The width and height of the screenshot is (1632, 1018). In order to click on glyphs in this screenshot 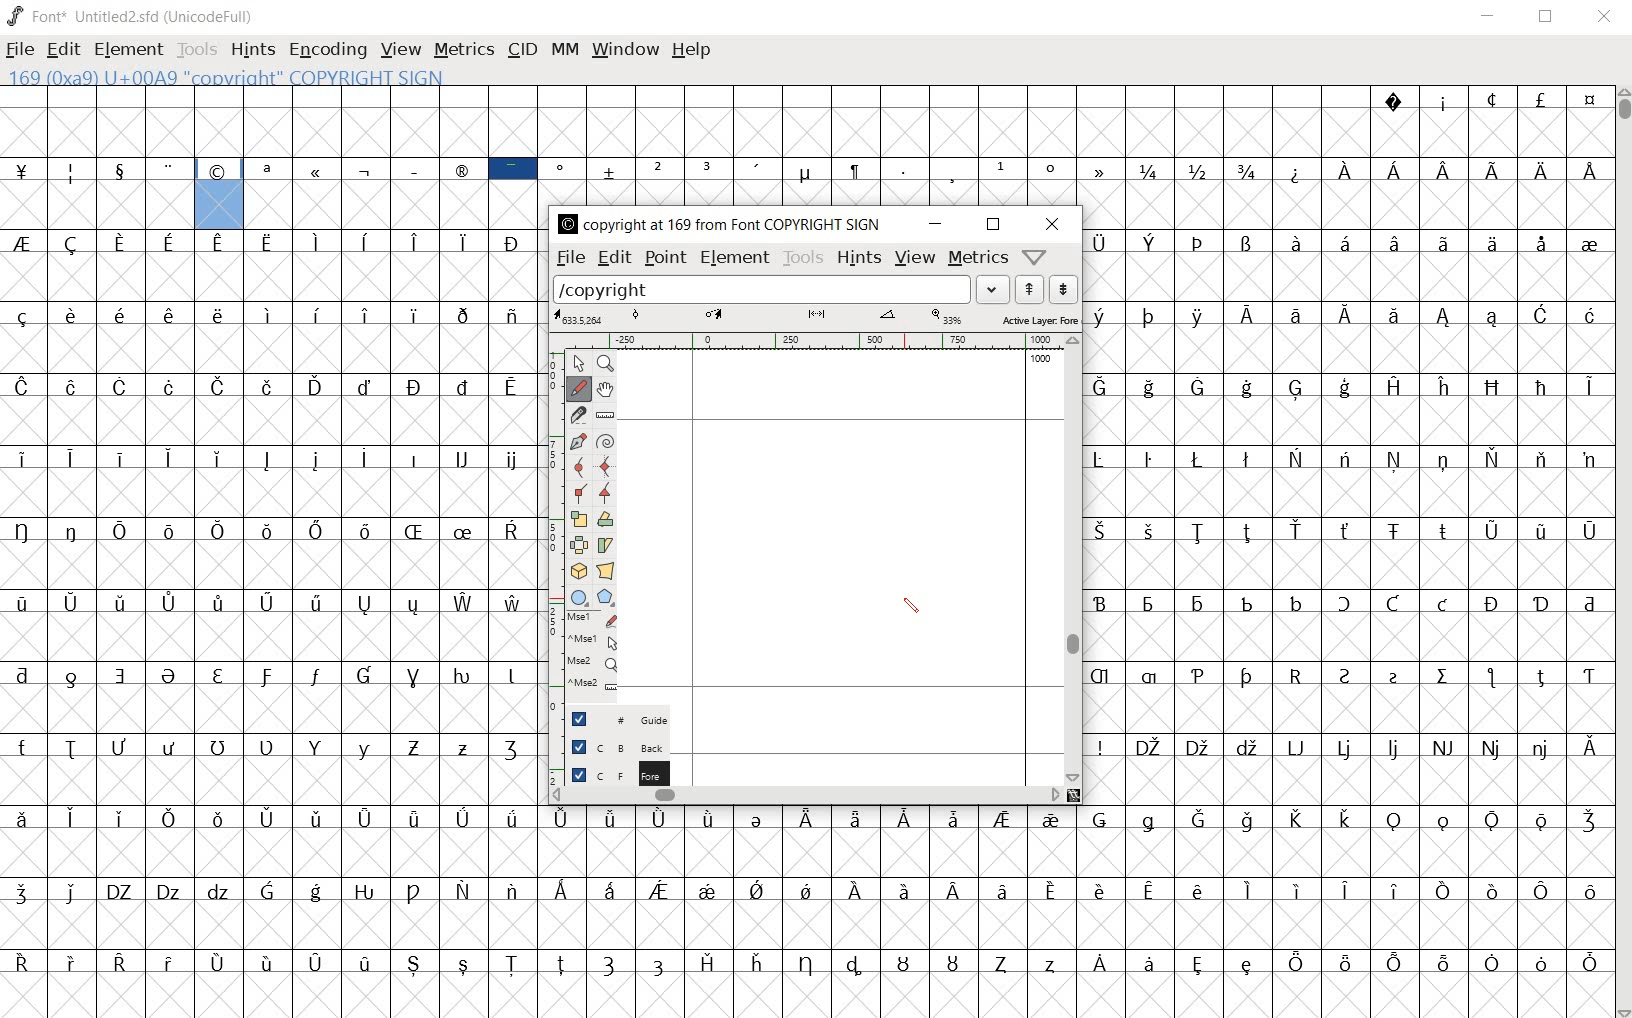, I will do `click(272, 625)`.